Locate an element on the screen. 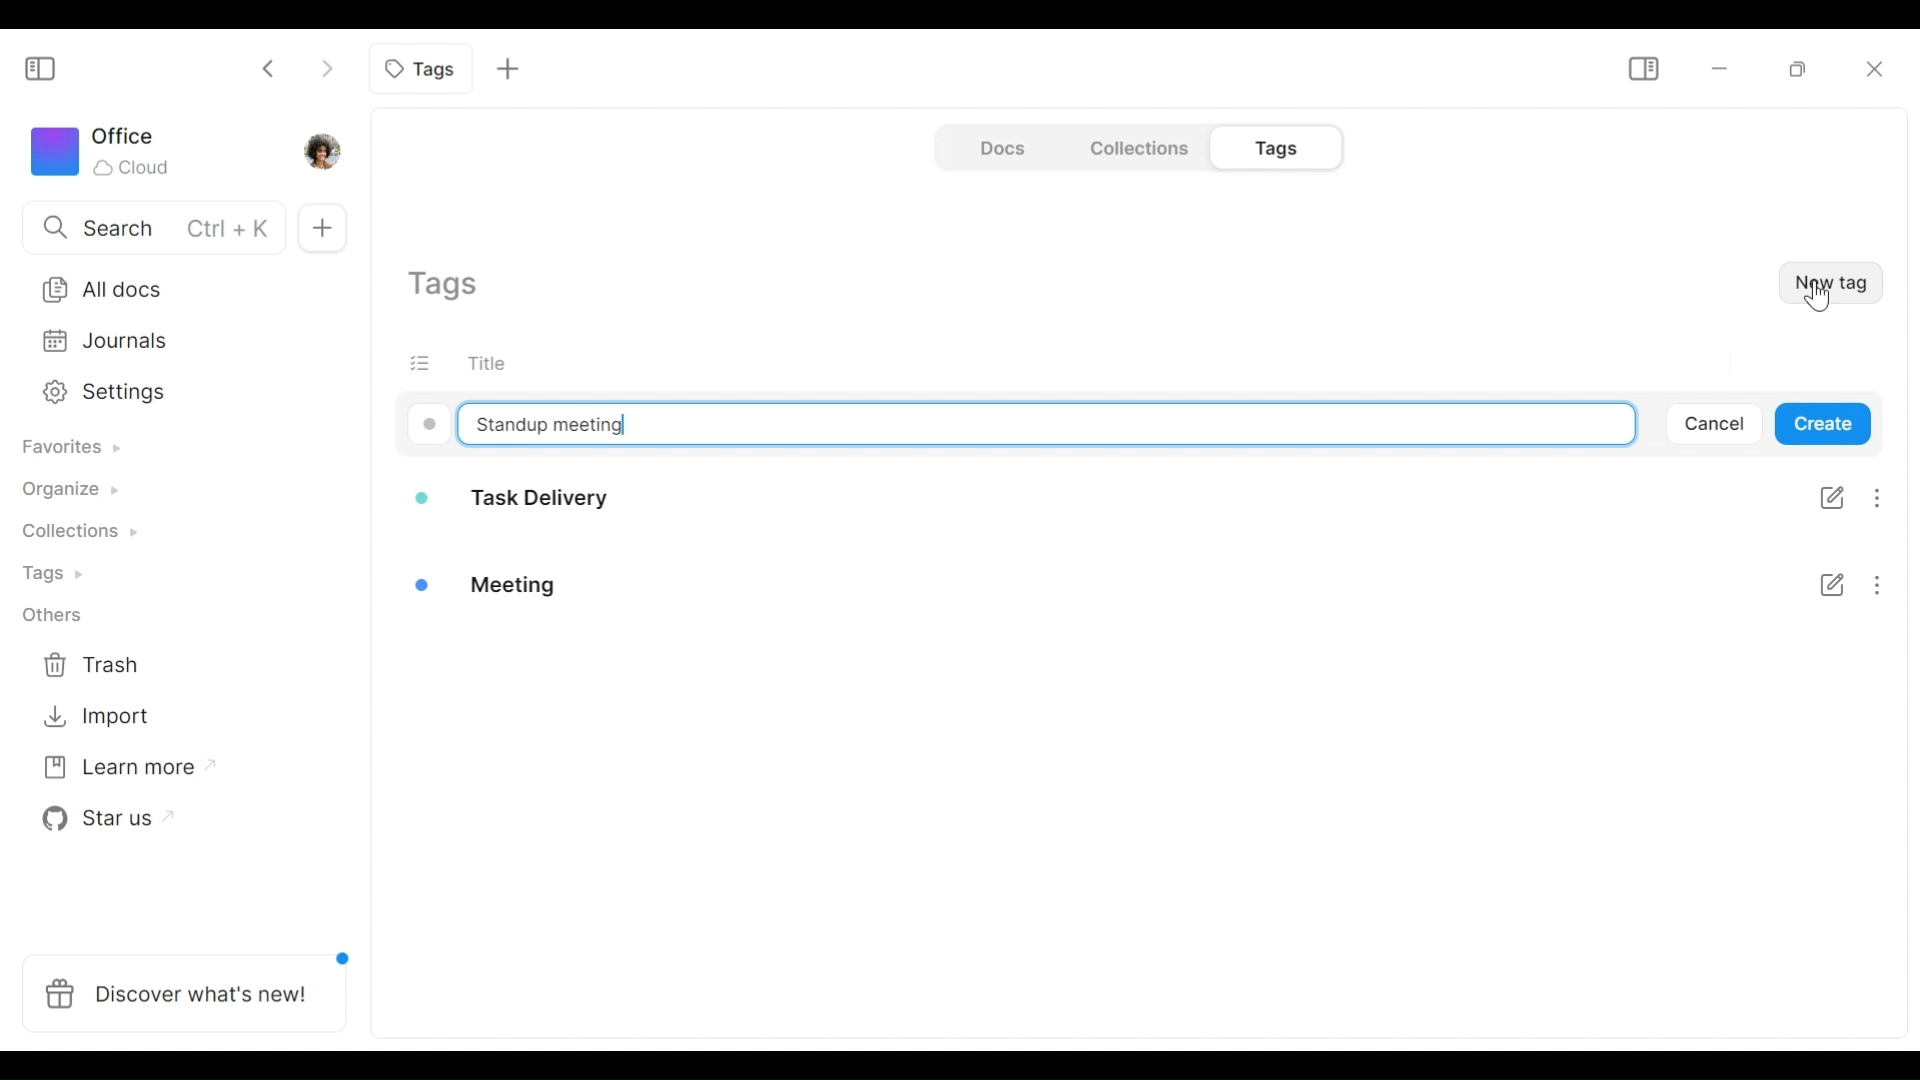  Minimize is located at coordinates (1720, 70).